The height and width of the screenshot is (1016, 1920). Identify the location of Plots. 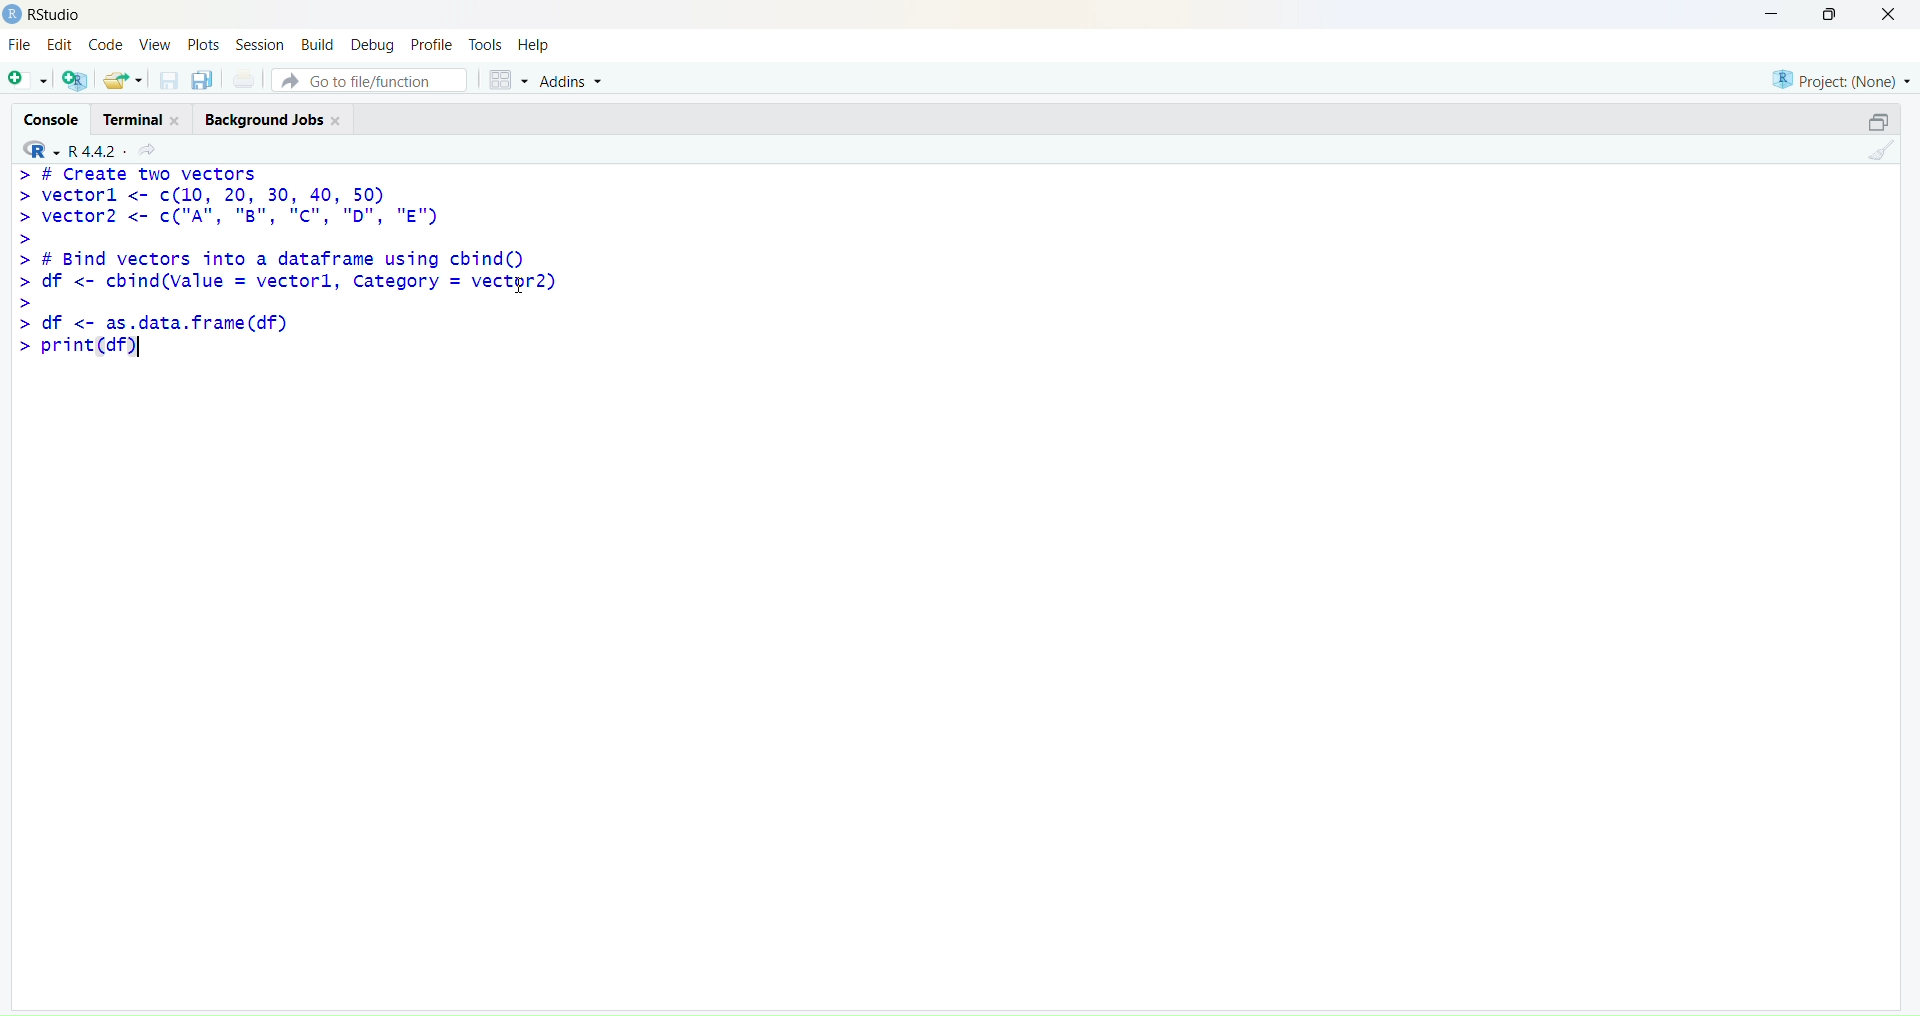
(203, 44).